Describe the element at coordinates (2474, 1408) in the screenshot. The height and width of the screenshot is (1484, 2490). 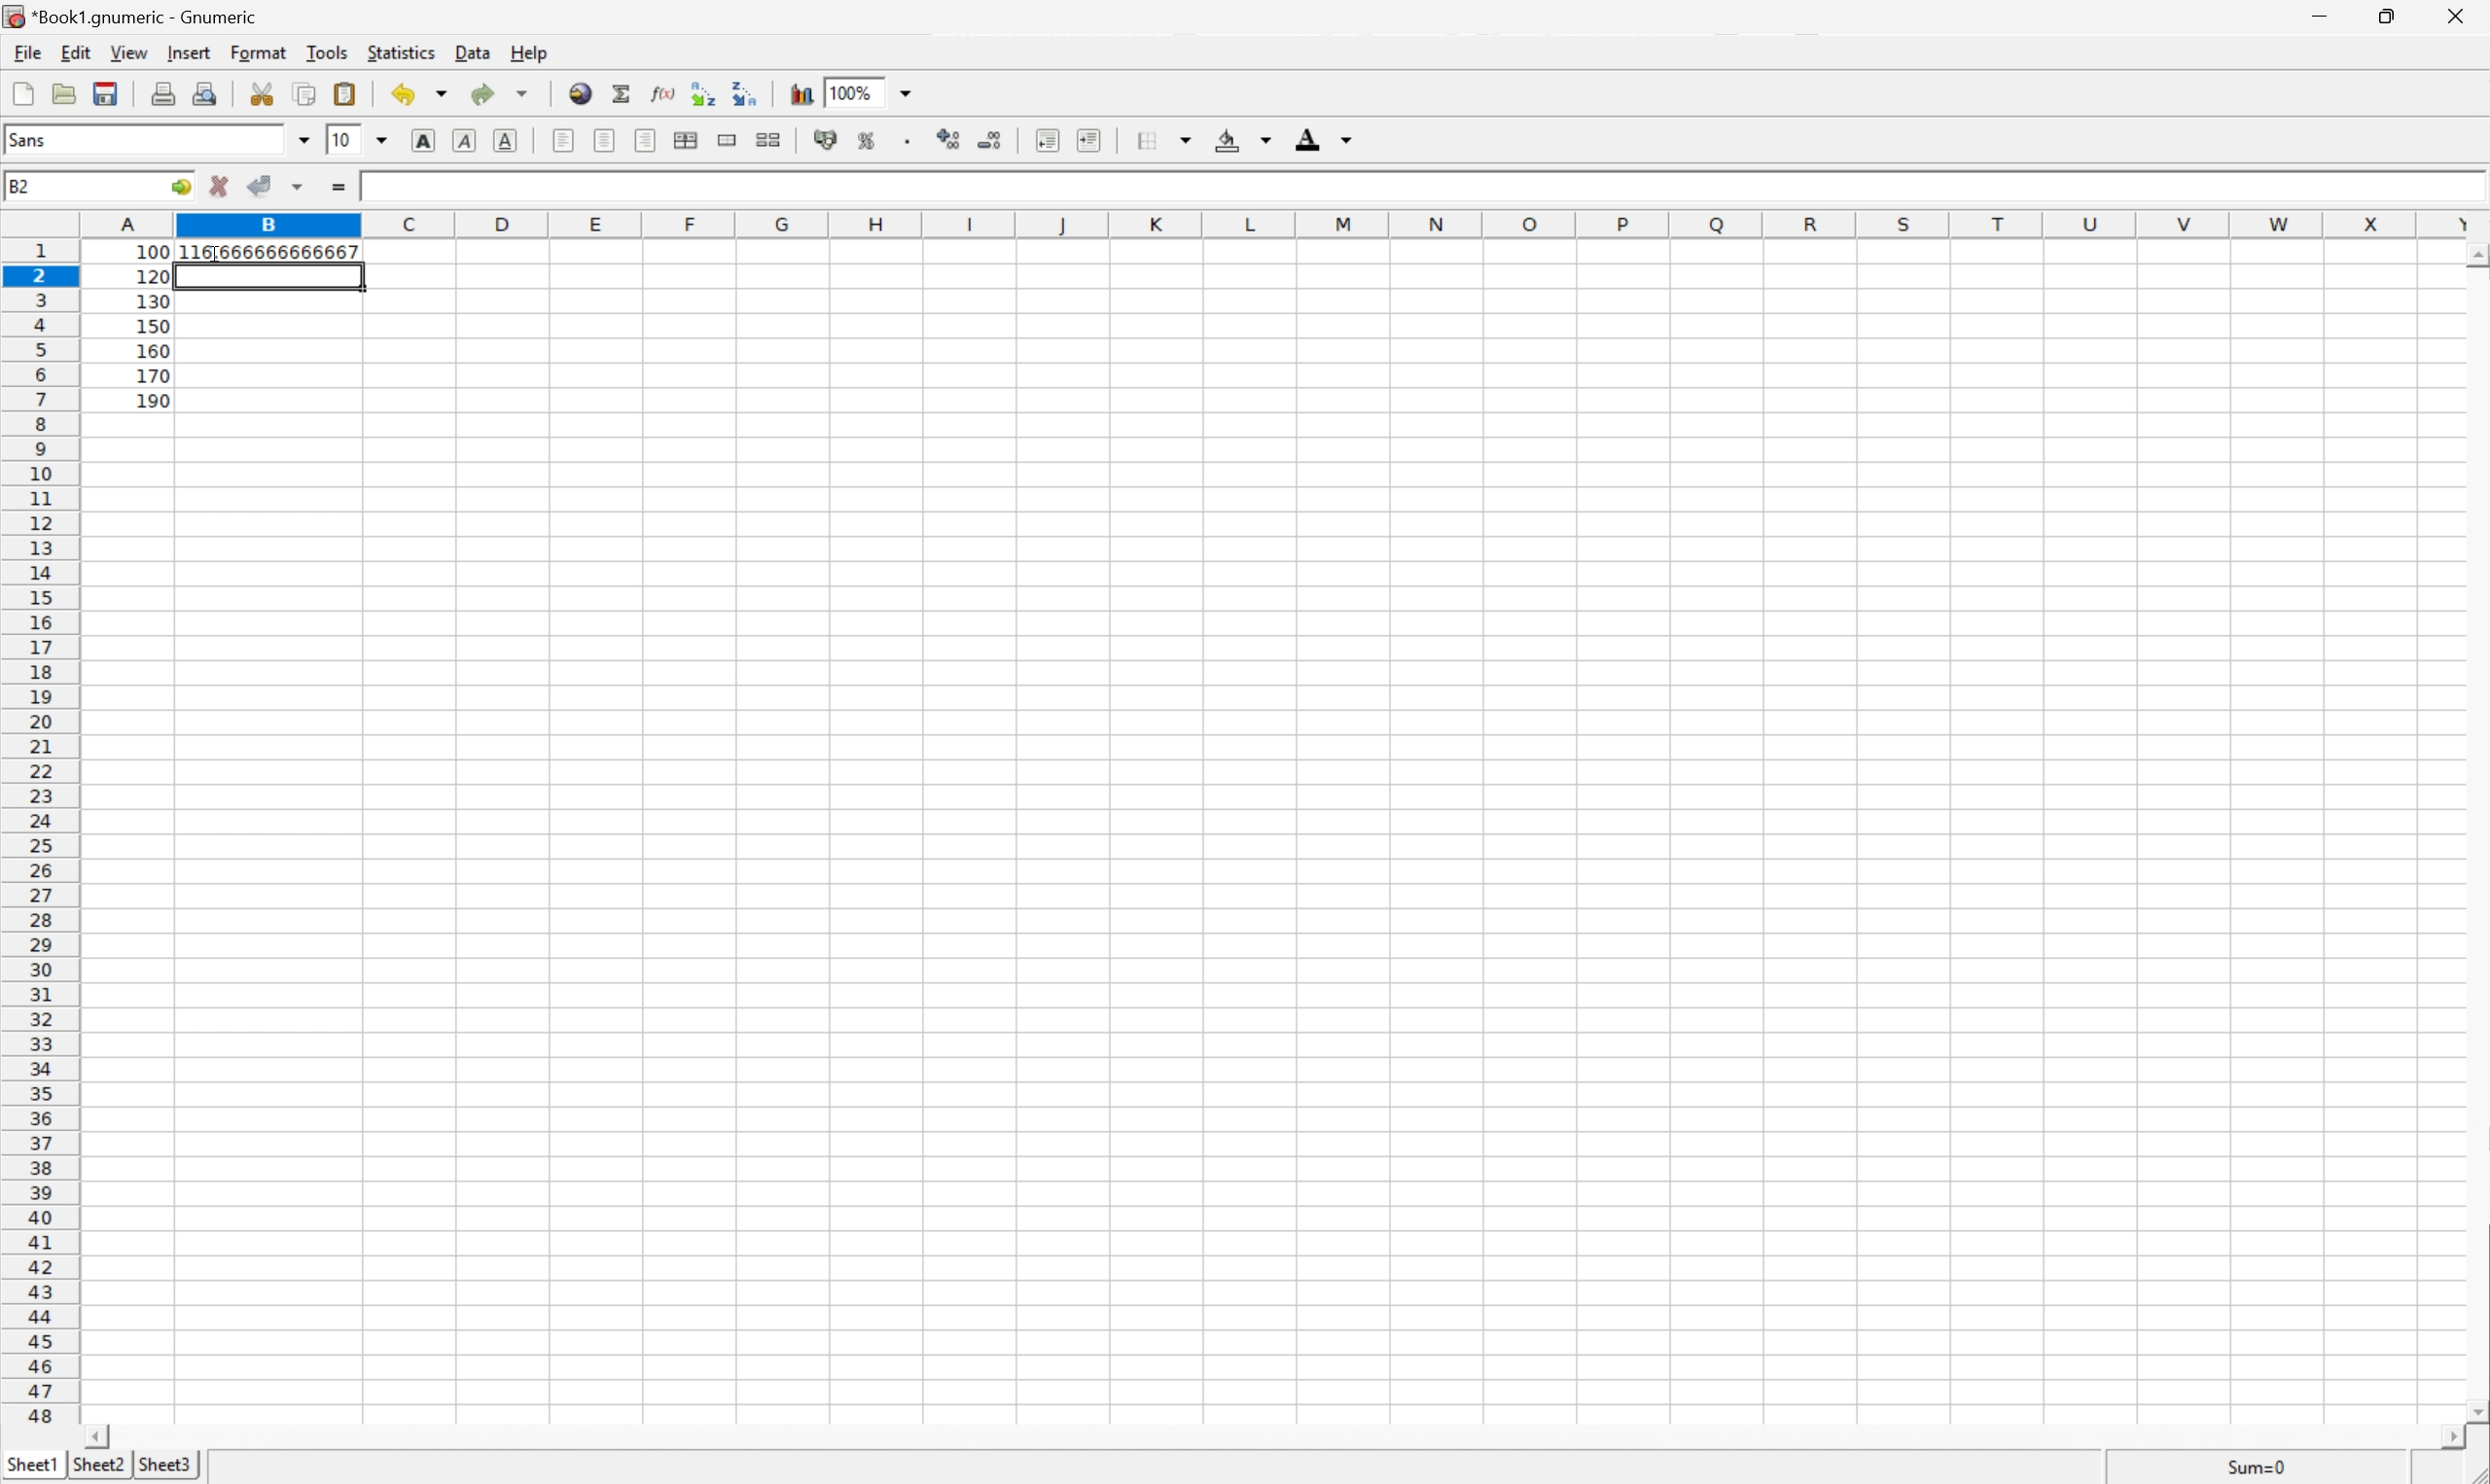
I see `Scroll Down` at that location.